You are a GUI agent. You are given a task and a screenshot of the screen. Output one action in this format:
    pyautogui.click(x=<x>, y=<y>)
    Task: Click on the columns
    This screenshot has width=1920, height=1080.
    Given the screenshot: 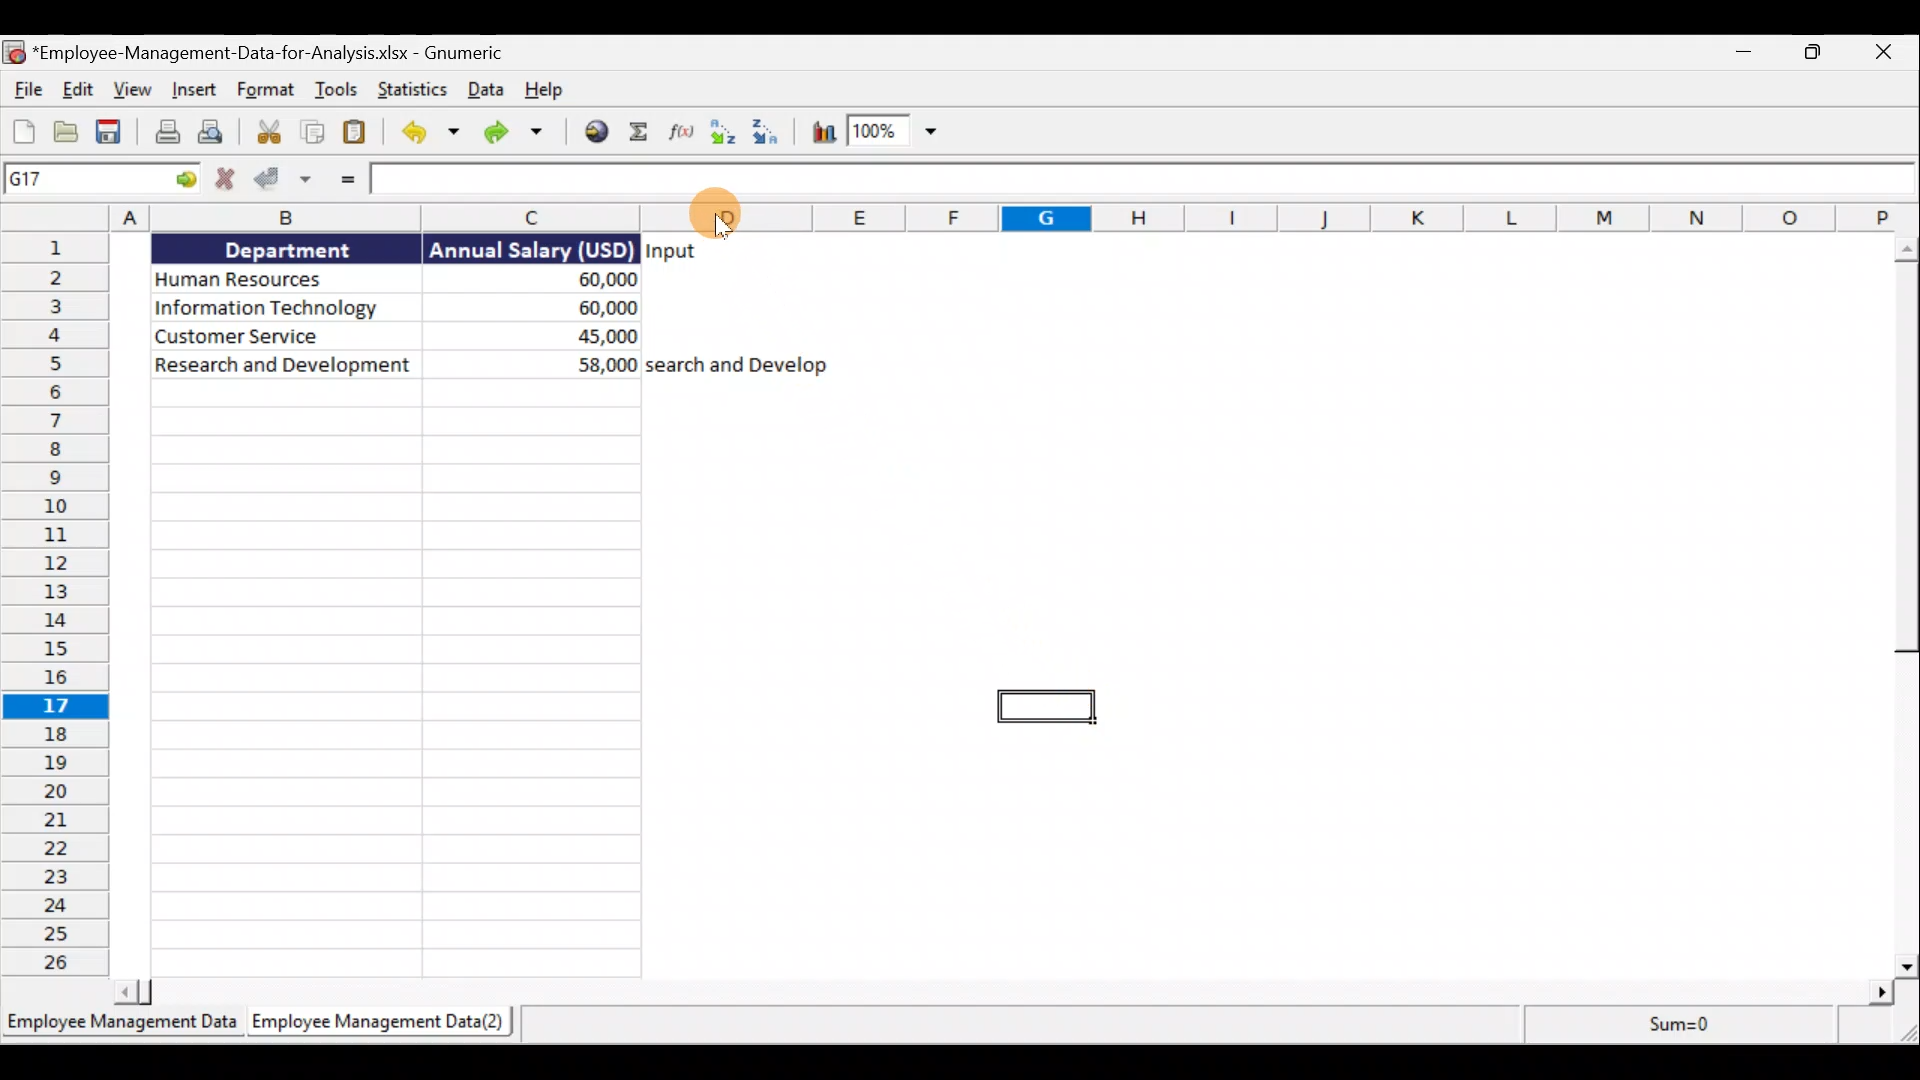 What is the action you would take?
    pyautogui.click(x=1339, y=215)
    